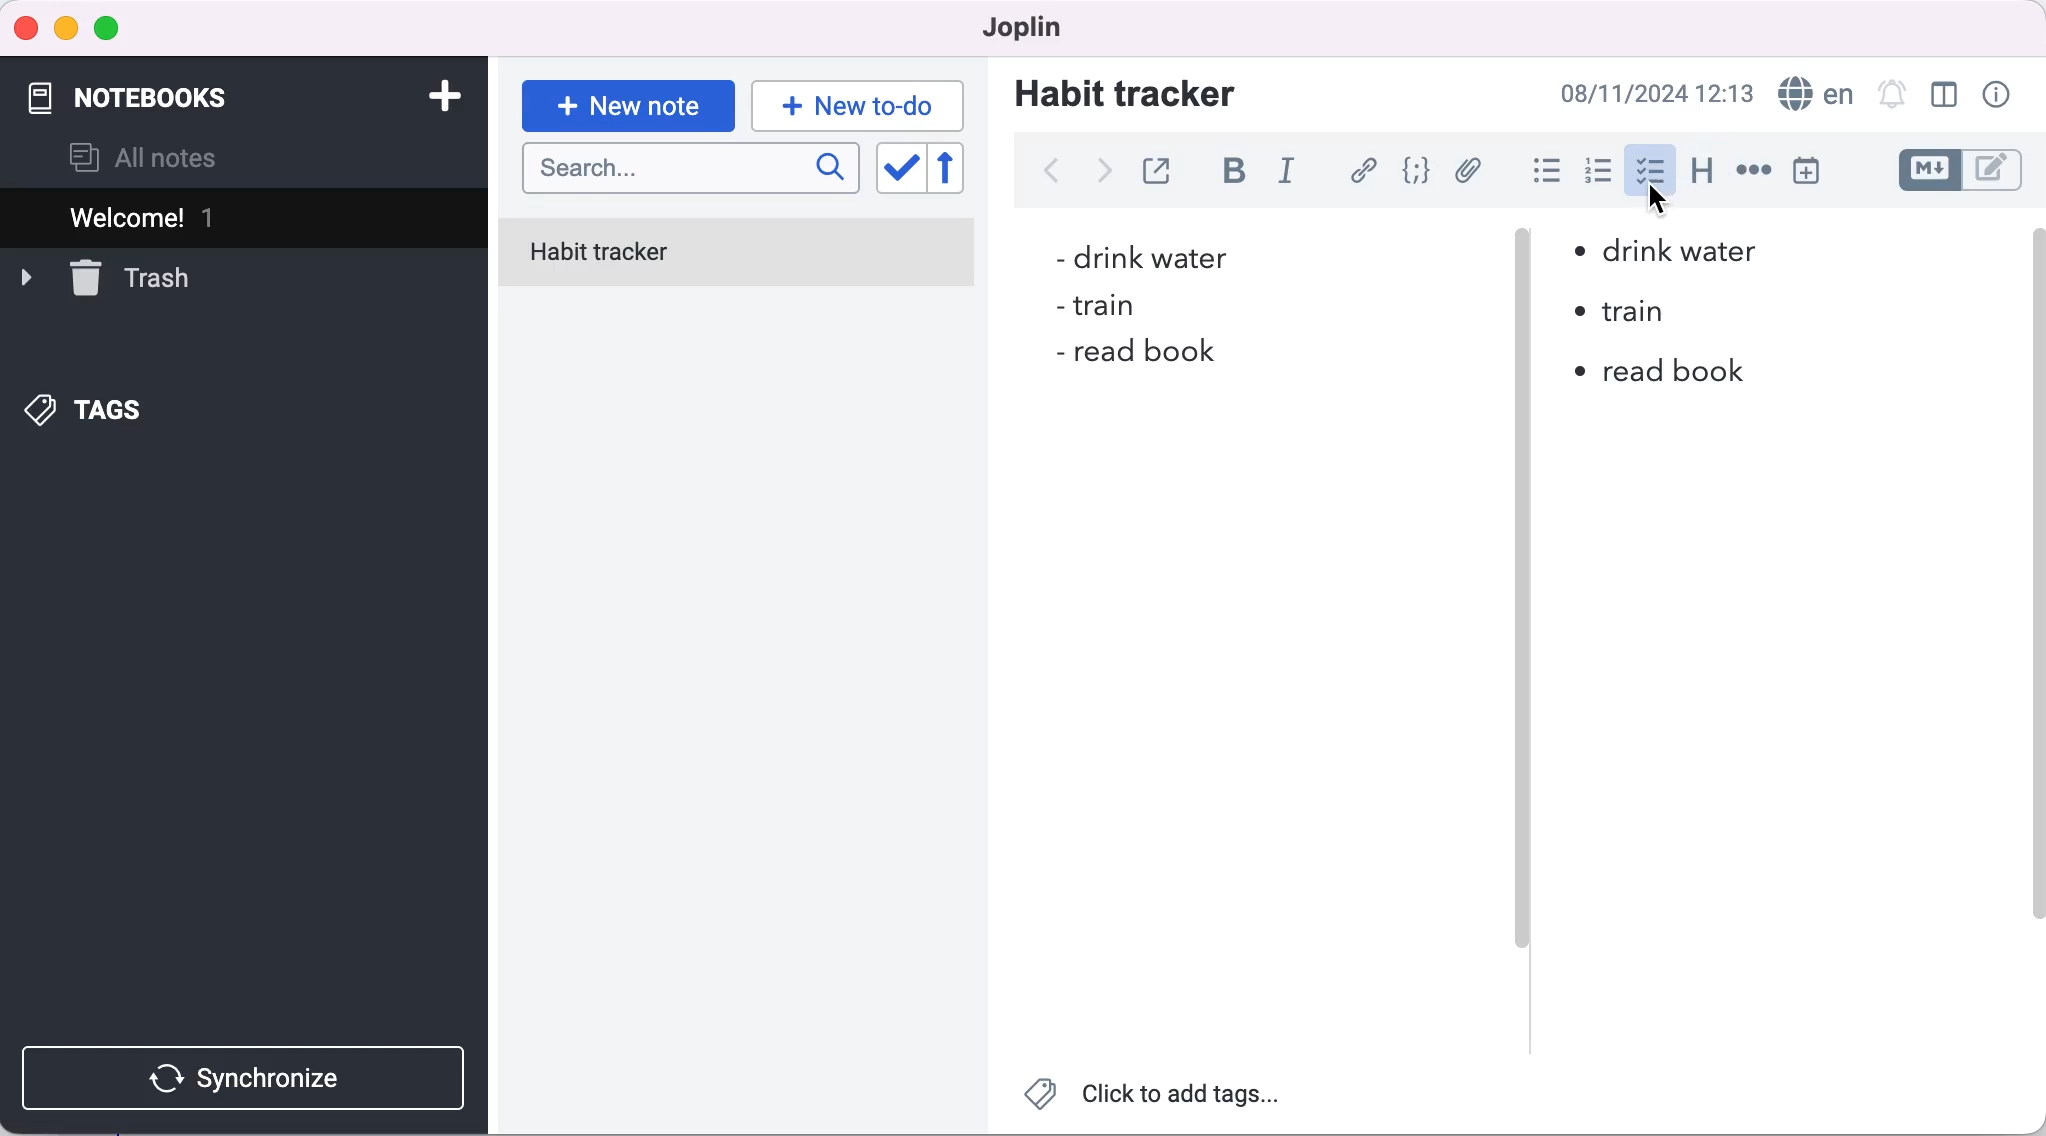 The height and width of the screenshot is (1136, 2046). I want to click on - read book, so click(1132, 357).